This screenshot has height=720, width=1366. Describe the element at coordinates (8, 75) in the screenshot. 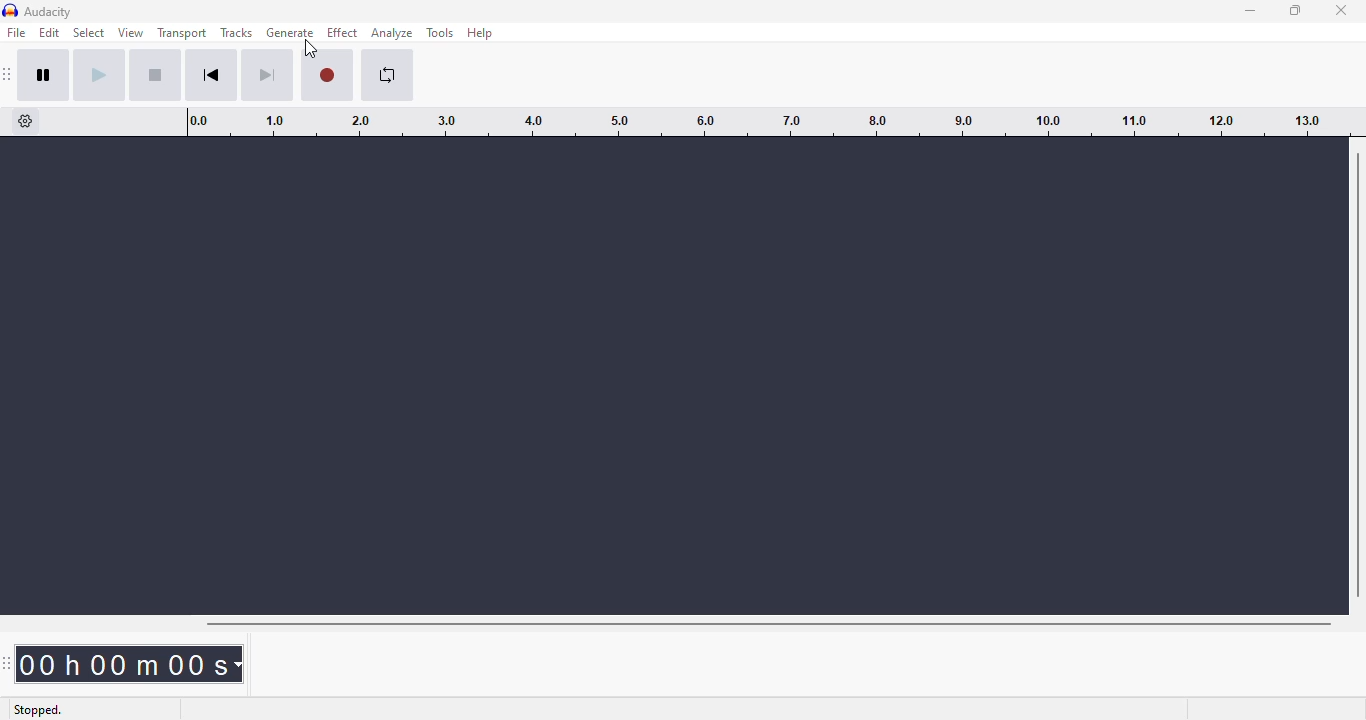

I see `audacity transport toolbar` at that location.